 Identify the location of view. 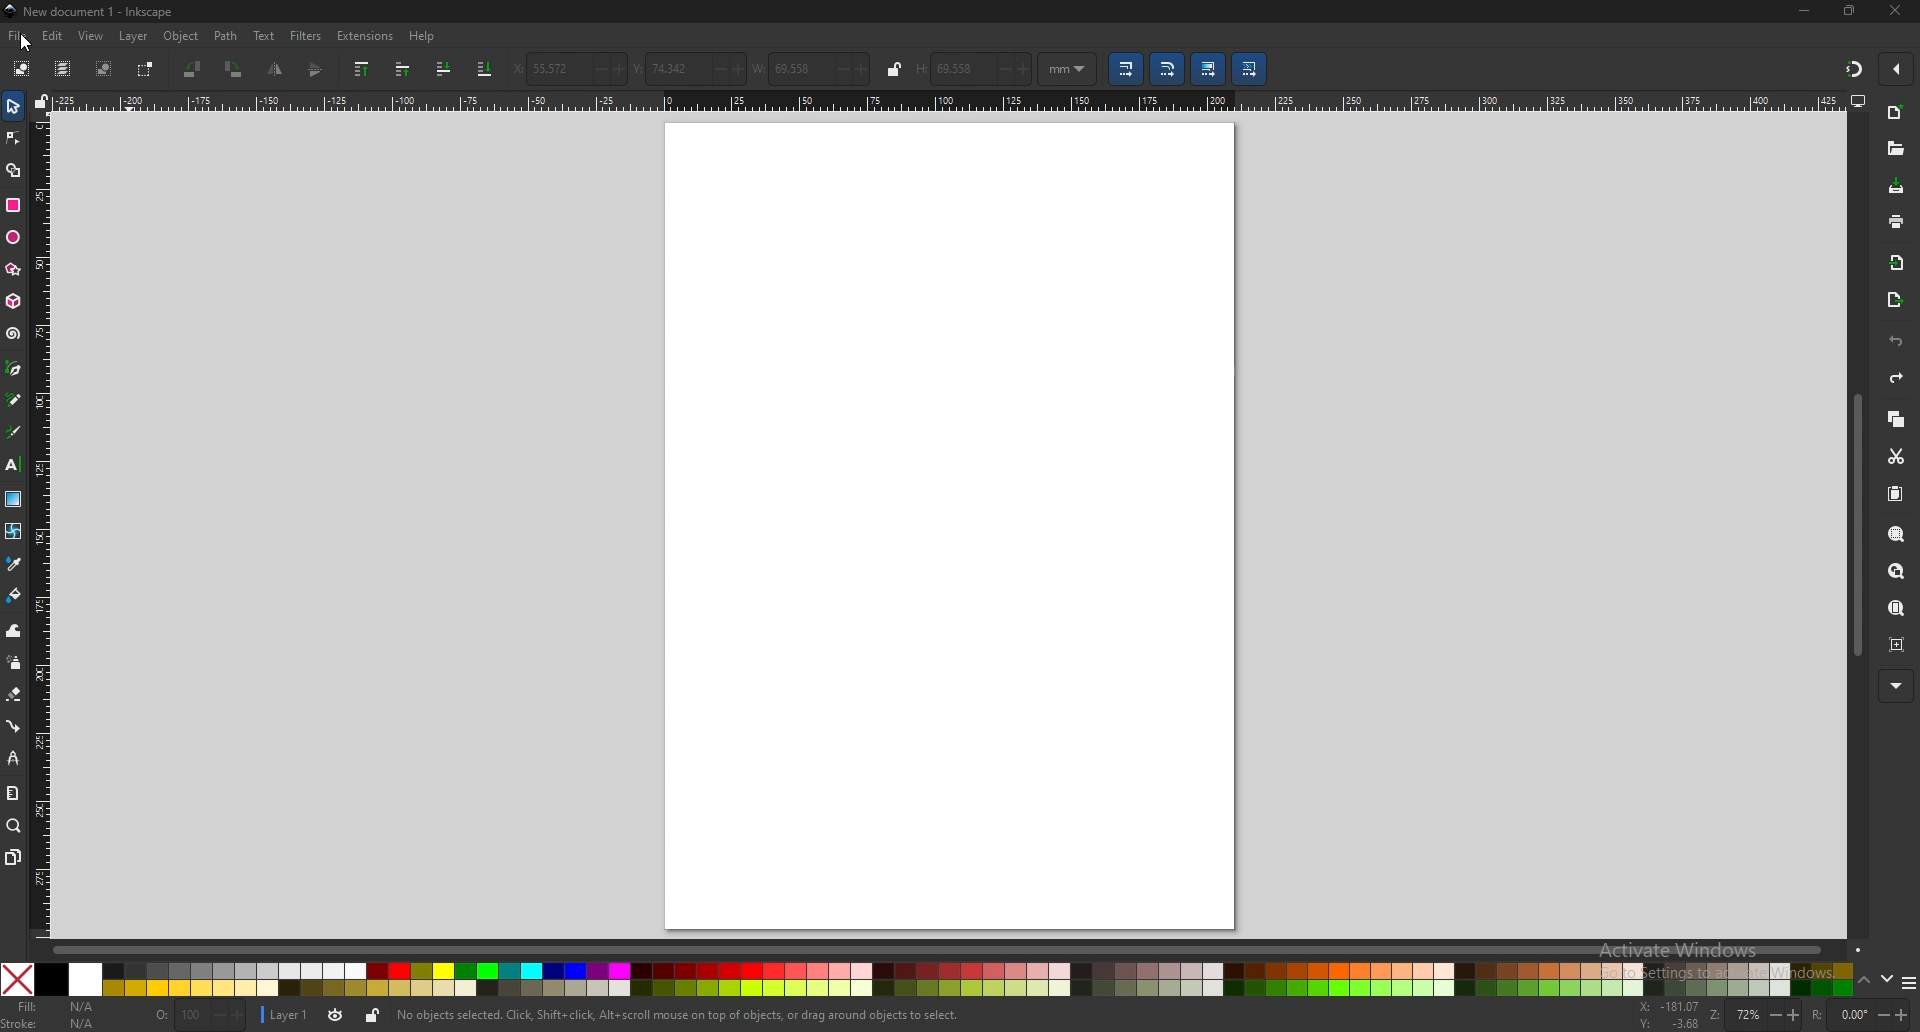
(94, 35).